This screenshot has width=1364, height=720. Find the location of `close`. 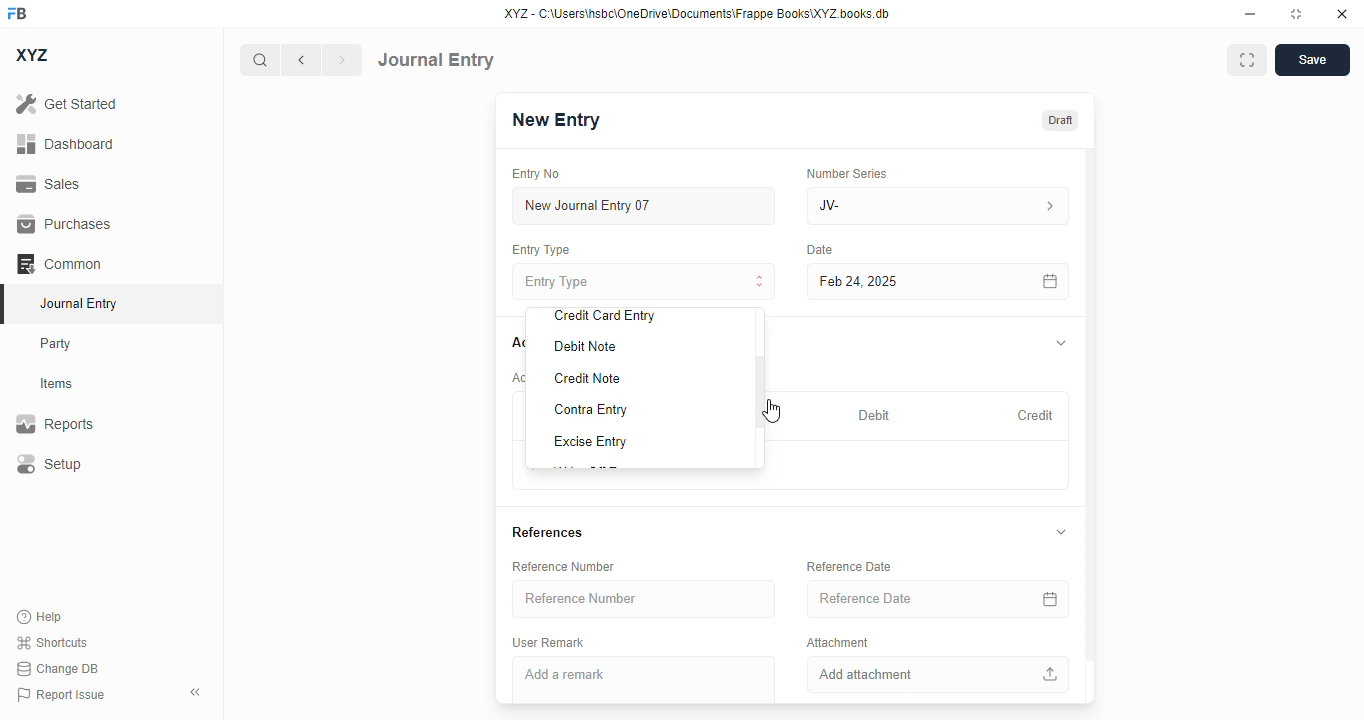

close is located at coordinates (1342, 14).